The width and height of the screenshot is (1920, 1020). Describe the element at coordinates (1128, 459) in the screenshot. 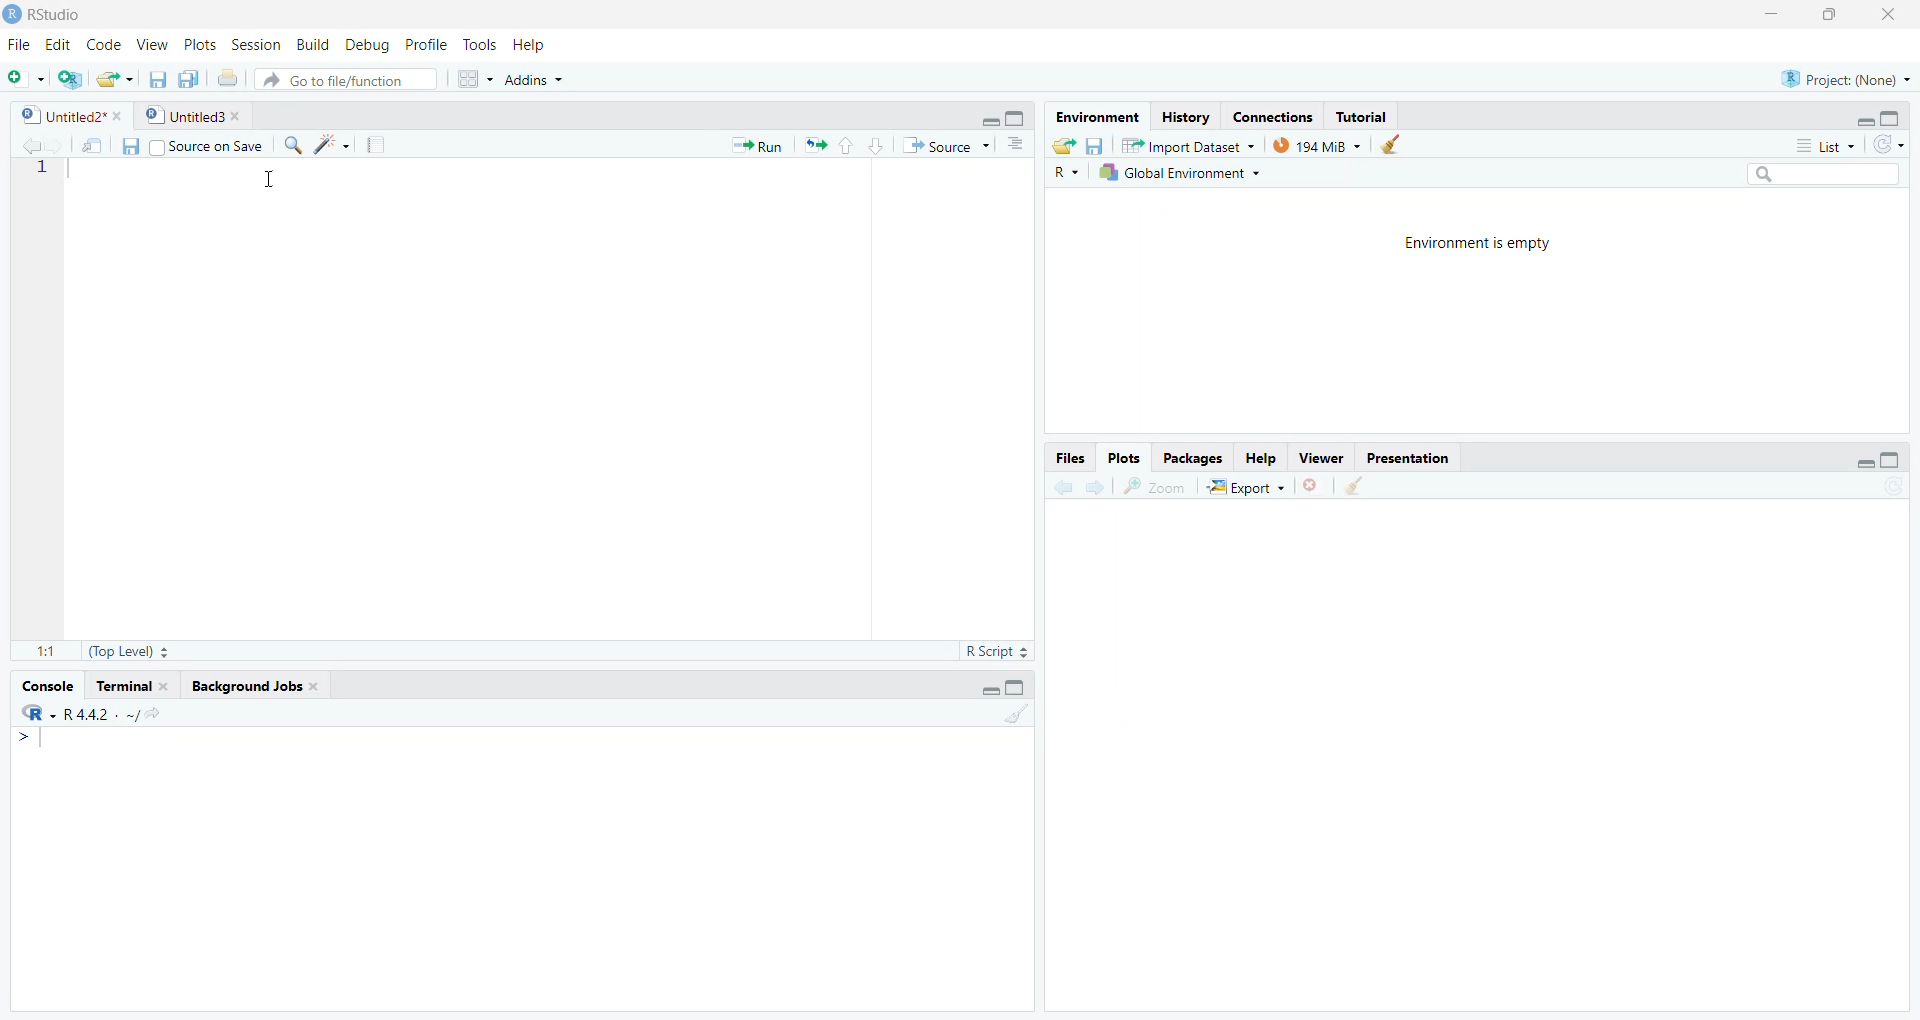

I see `Plots` at that location.